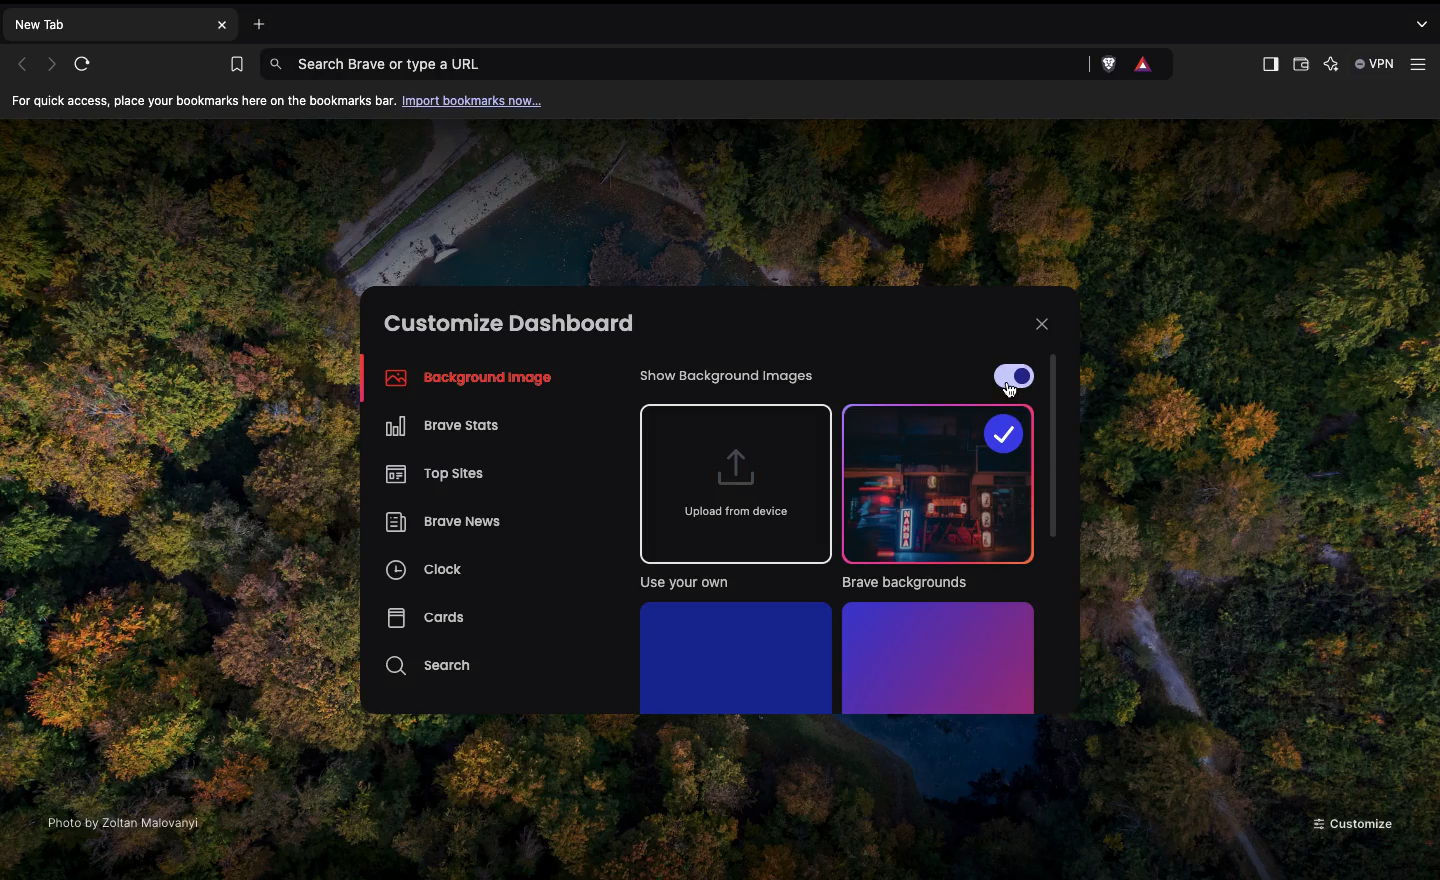 The image size is (1440, 880). I want to click on Brave backgrounds, so click(906, 581).